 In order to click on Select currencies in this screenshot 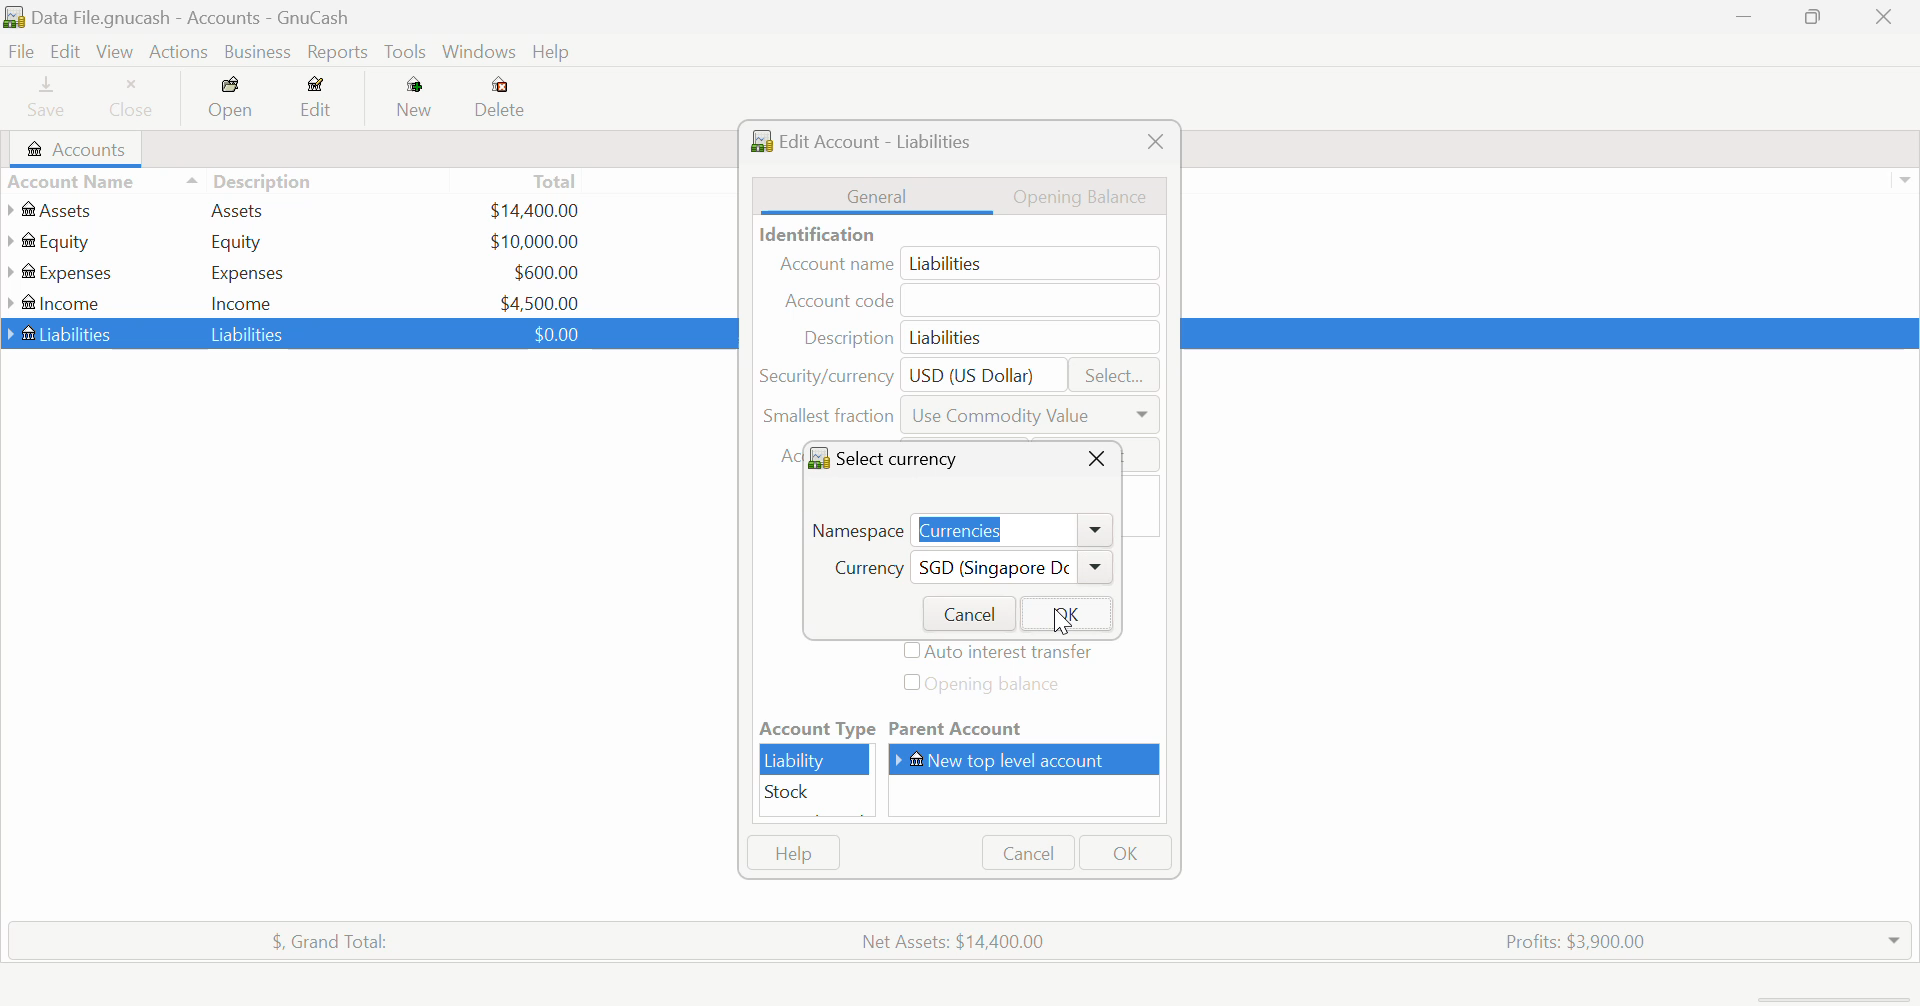, I will do `click(894, 457)`.